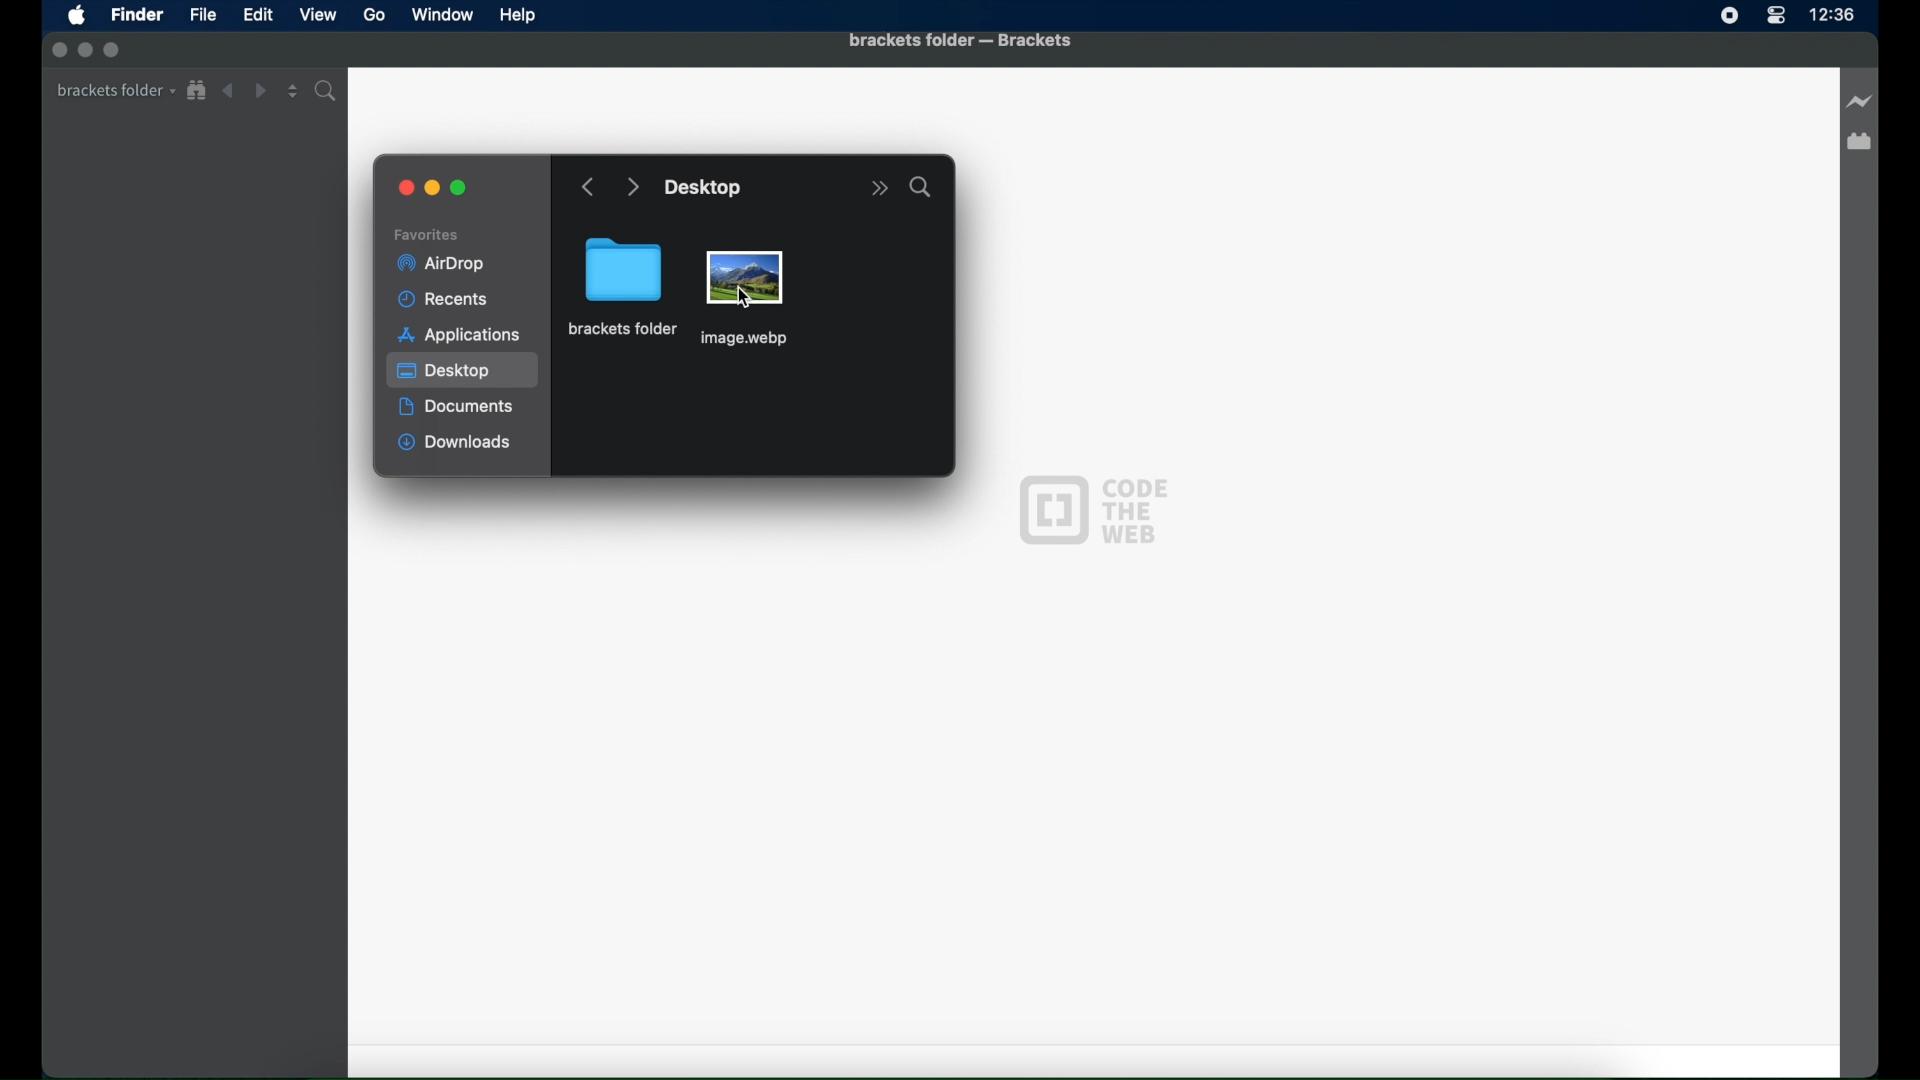 The image size is (1920, 1080). I want to click on maximize, so click(461, 189).